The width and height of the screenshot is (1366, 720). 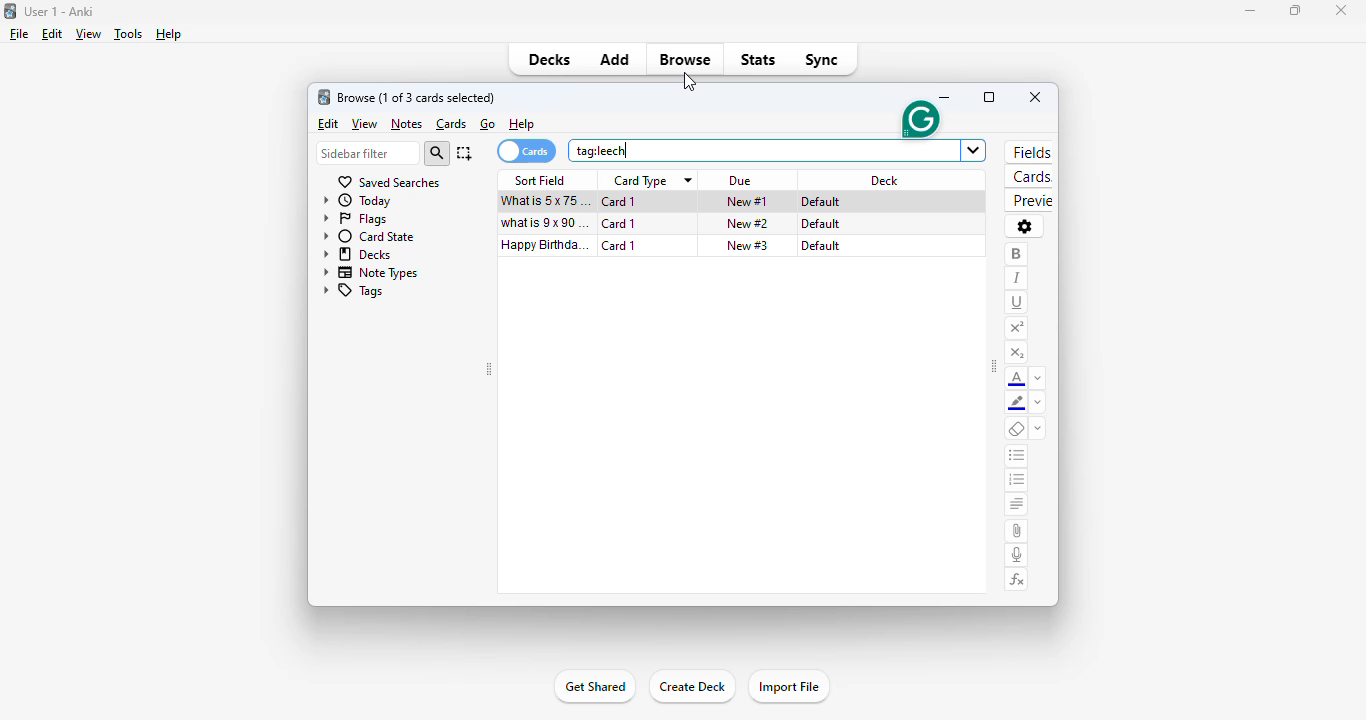 I want to click on view, so click(x=89, y=34).